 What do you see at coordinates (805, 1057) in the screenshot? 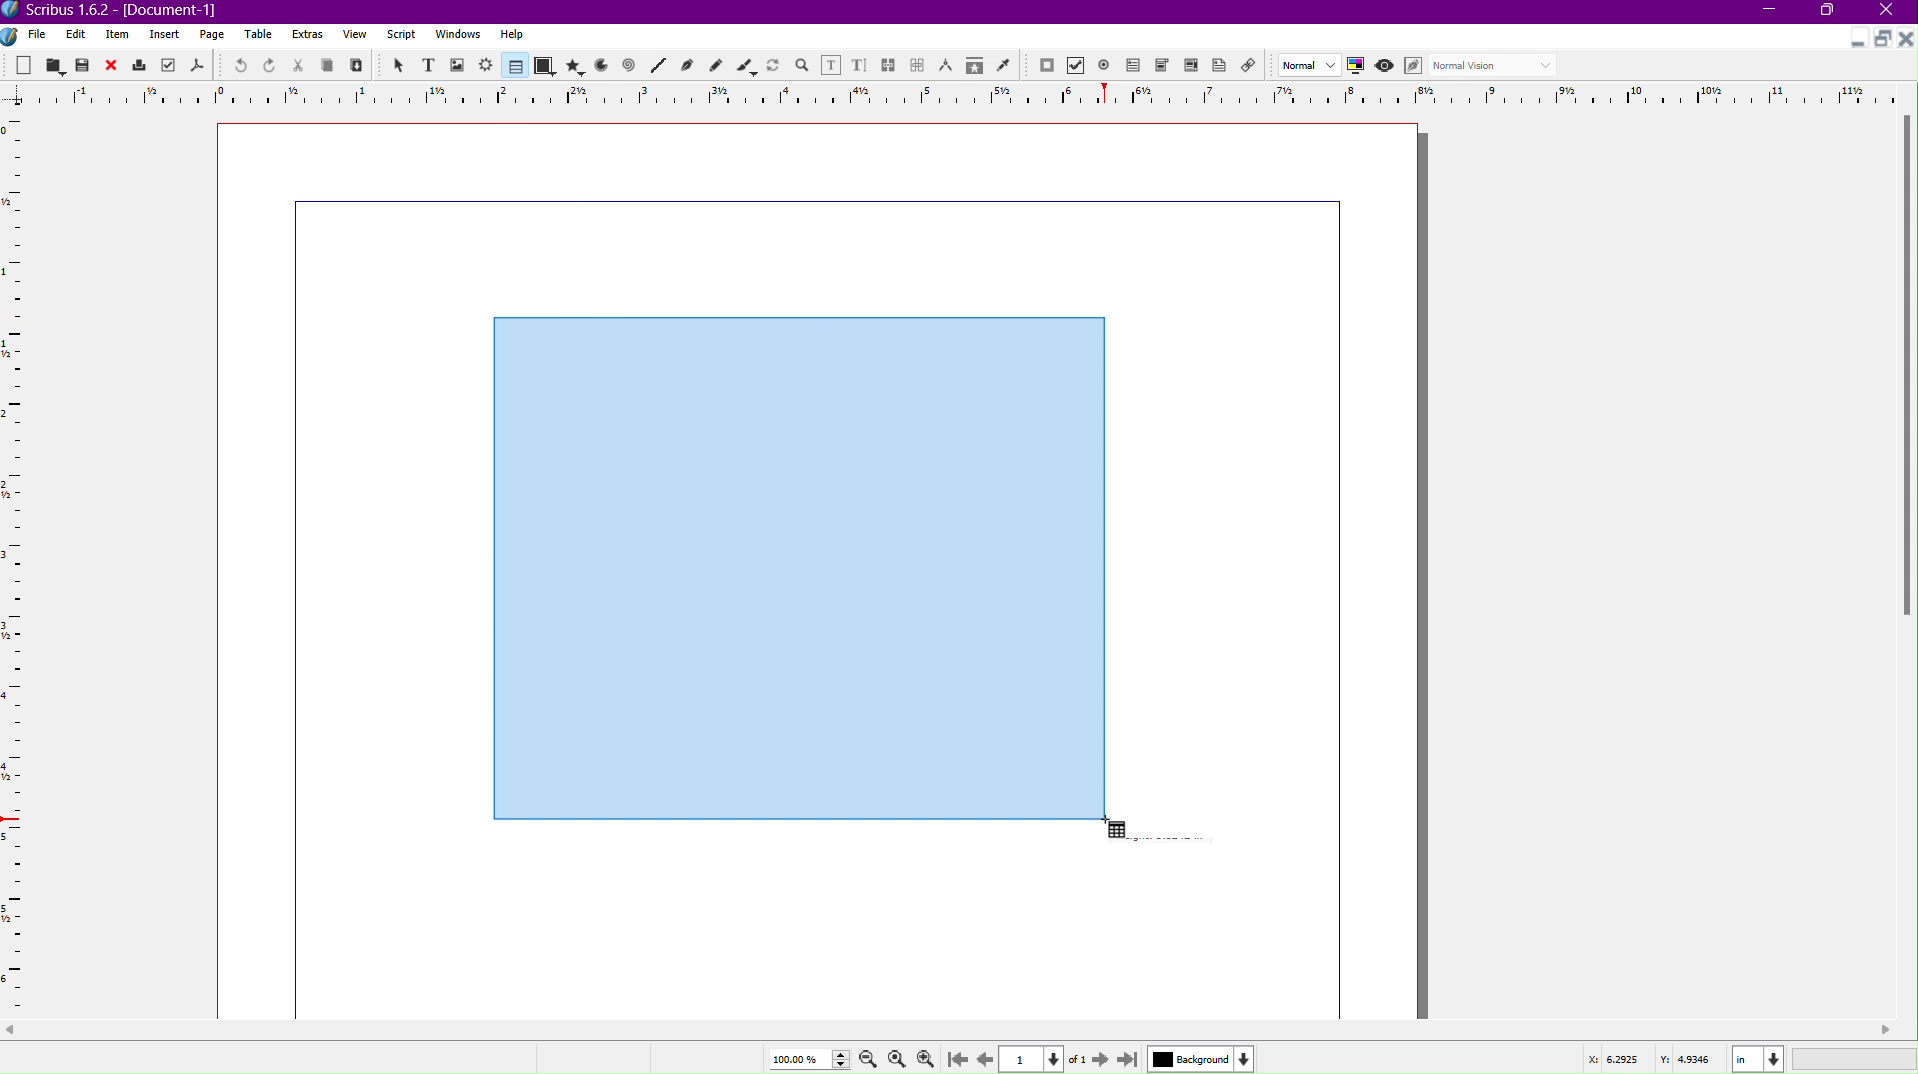
I see `Zoom Value` at bounding box center [805, 1057].